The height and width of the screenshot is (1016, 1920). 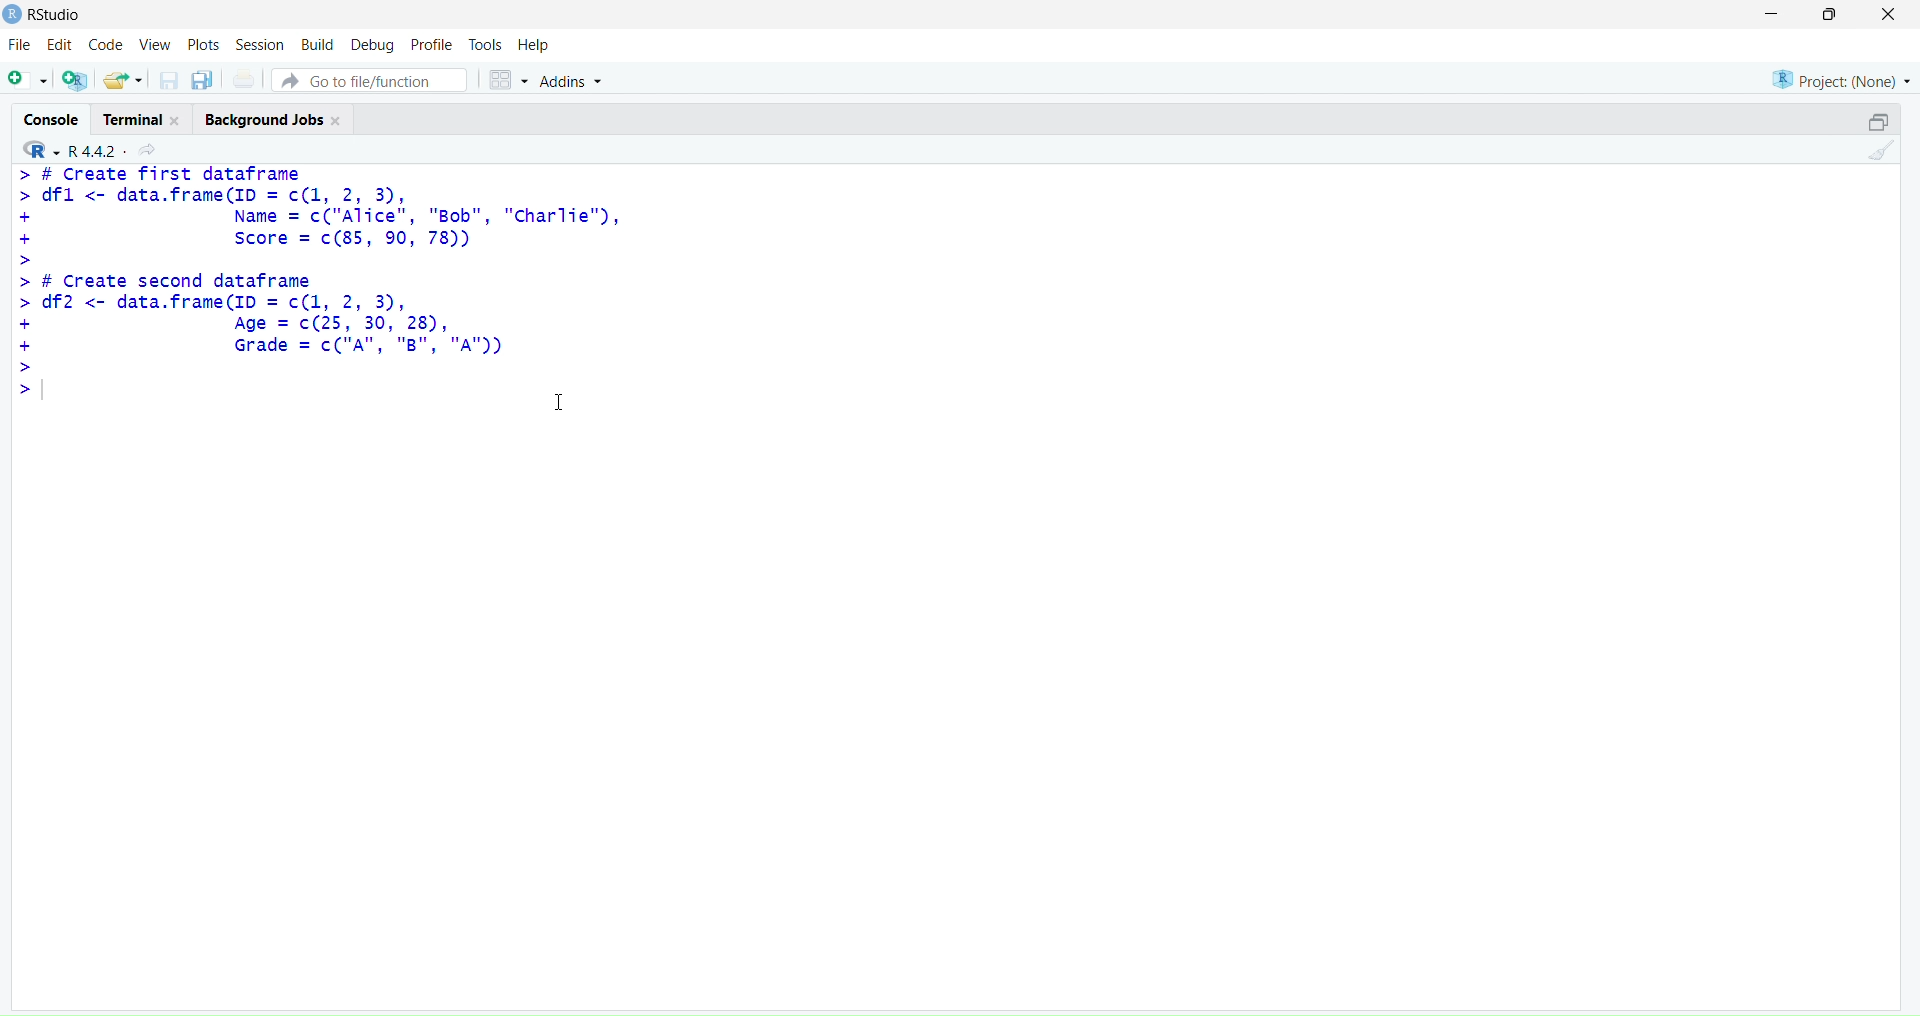 What do you see at coordinates (319, 271) in the screenshot?
I see `# Create Tirst dataframe
dfl <- data.frame(ID = c(1, 2, 3),
Name = c("Alice", "Bob", "Char
Score = c(85, 90, 78))
# Create second dataframe
df2 <- data.frame(ID = c(1, 2, 3),
Age = c(25, 30, 28),
Grade = c("A", "B", "A"))` at bounding box center [319, 271].